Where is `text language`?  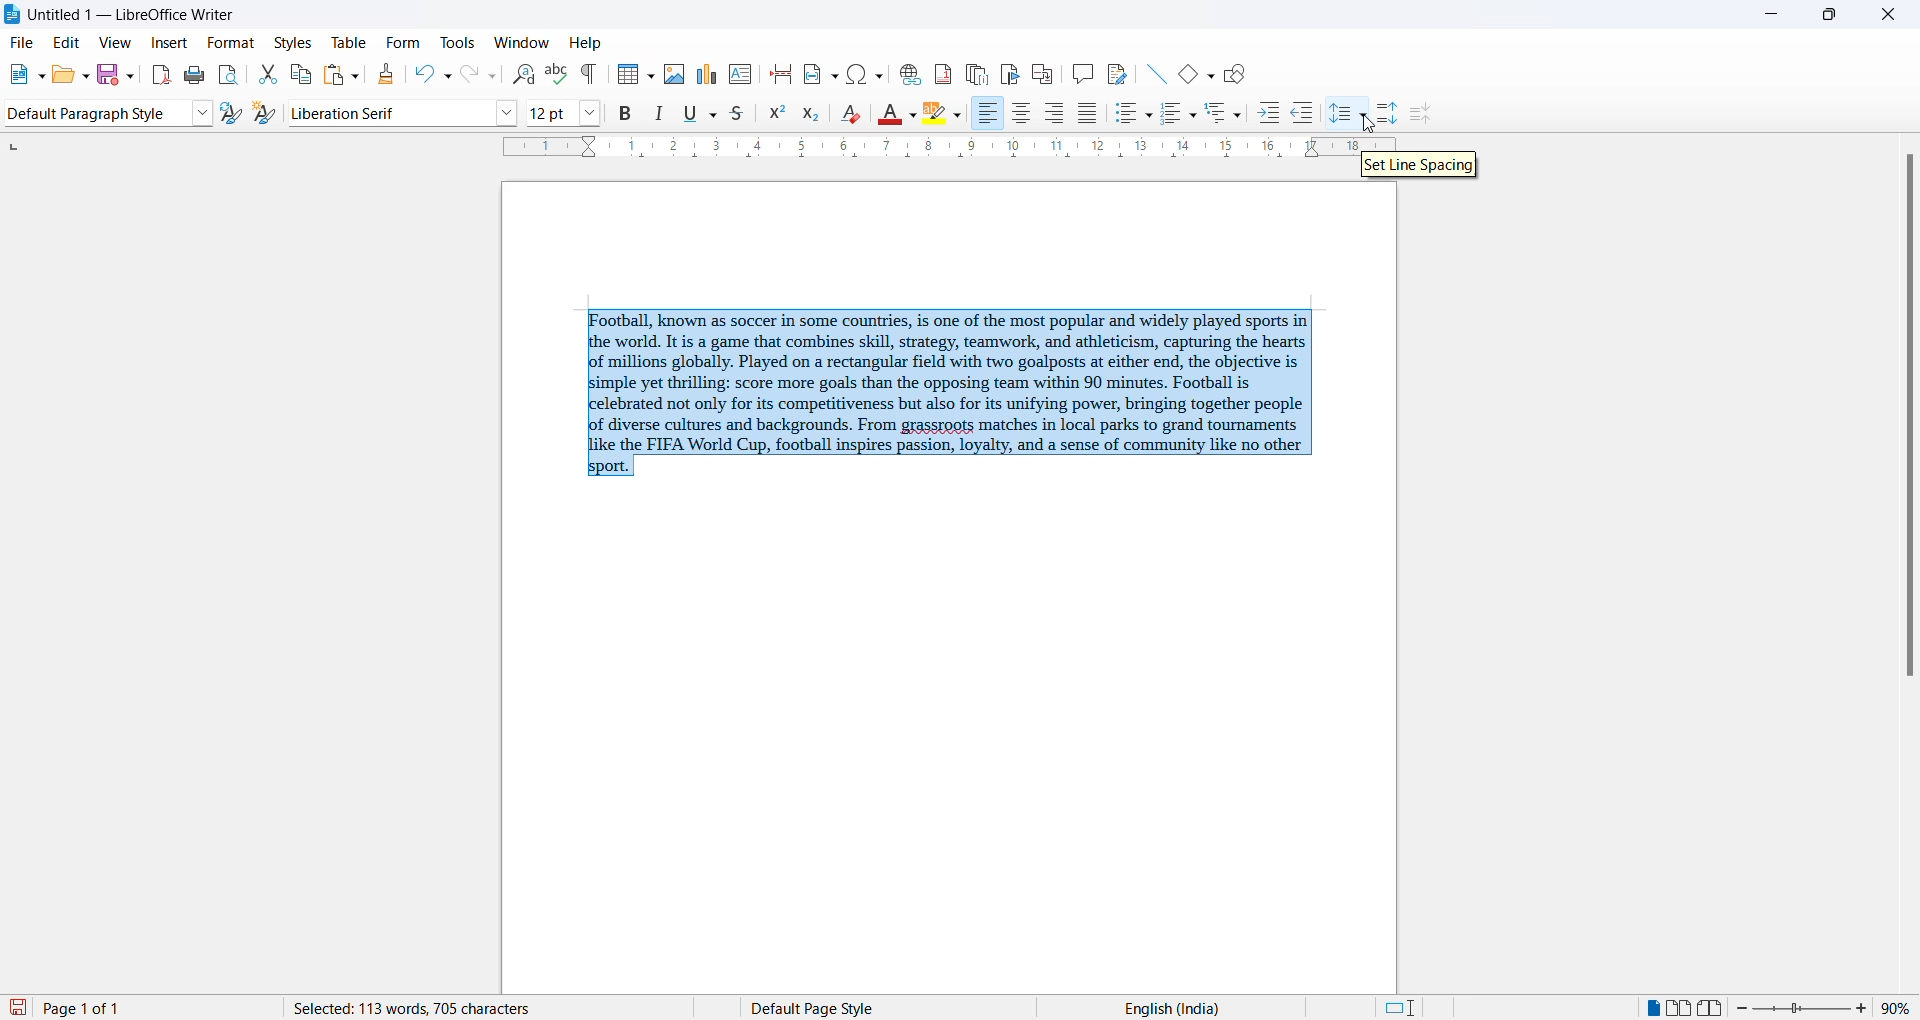 text language is located at coordinates (1186, 1008).